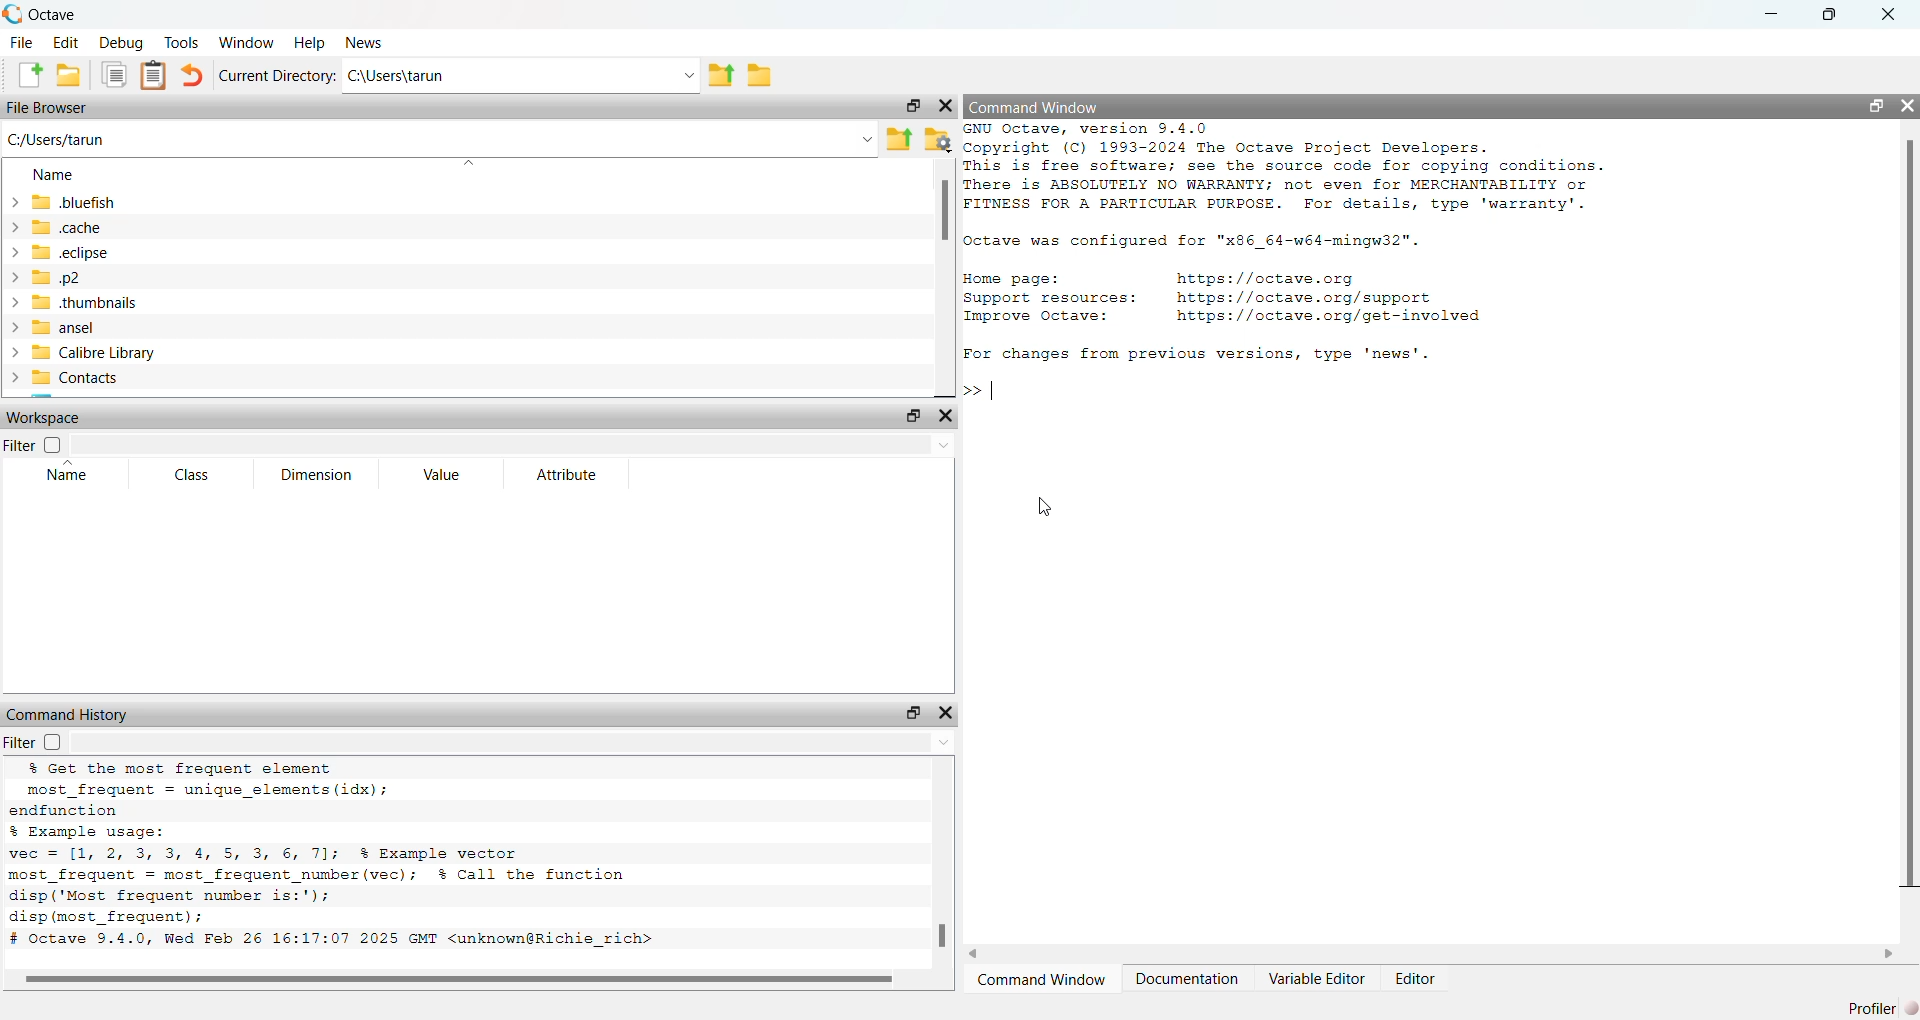 The image size is (1920, 1020). What do you see at coordinates (912, 712) in the screenshot?
I see `Undock Widget` at bounding box center [912, 712].